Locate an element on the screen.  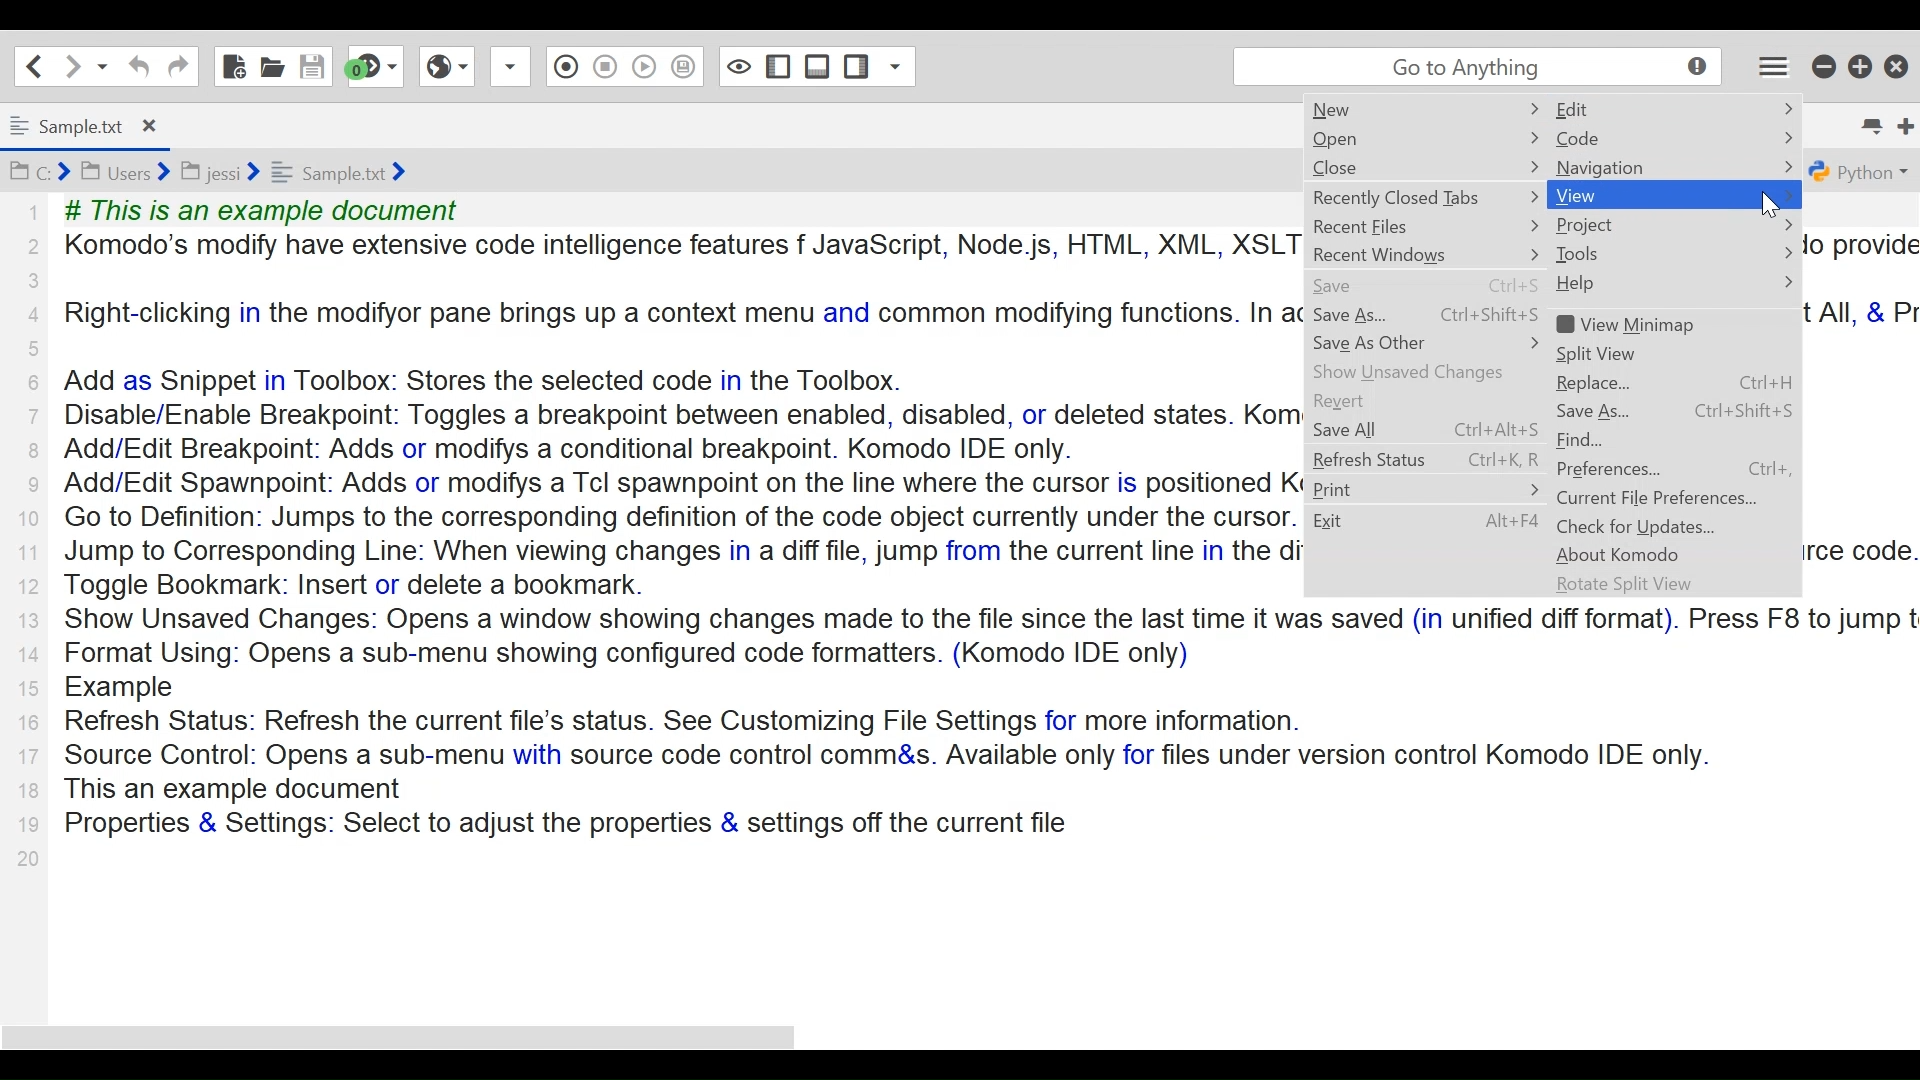
Jump to the next syntax checking result is located at coordinates (377, 66).